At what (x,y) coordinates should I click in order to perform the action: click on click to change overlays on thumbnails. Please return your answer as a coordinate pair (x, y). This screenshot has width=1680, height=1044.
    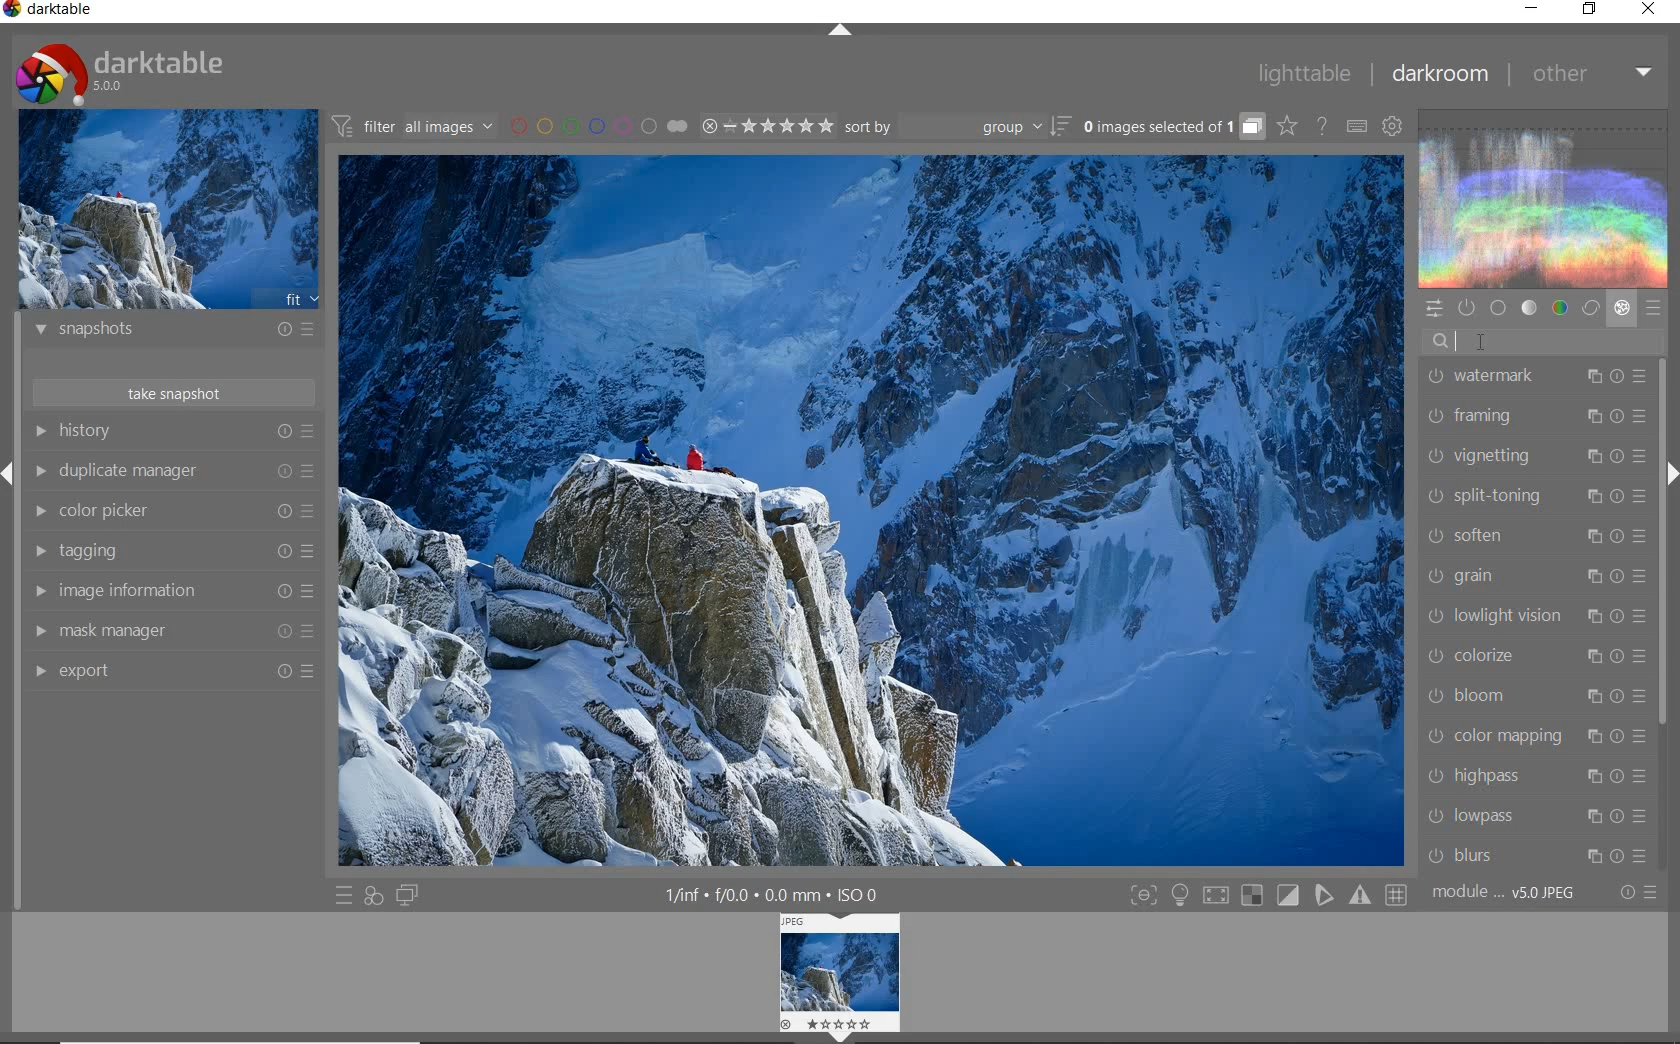
    Looking at the image, I should click on (1286, 128).